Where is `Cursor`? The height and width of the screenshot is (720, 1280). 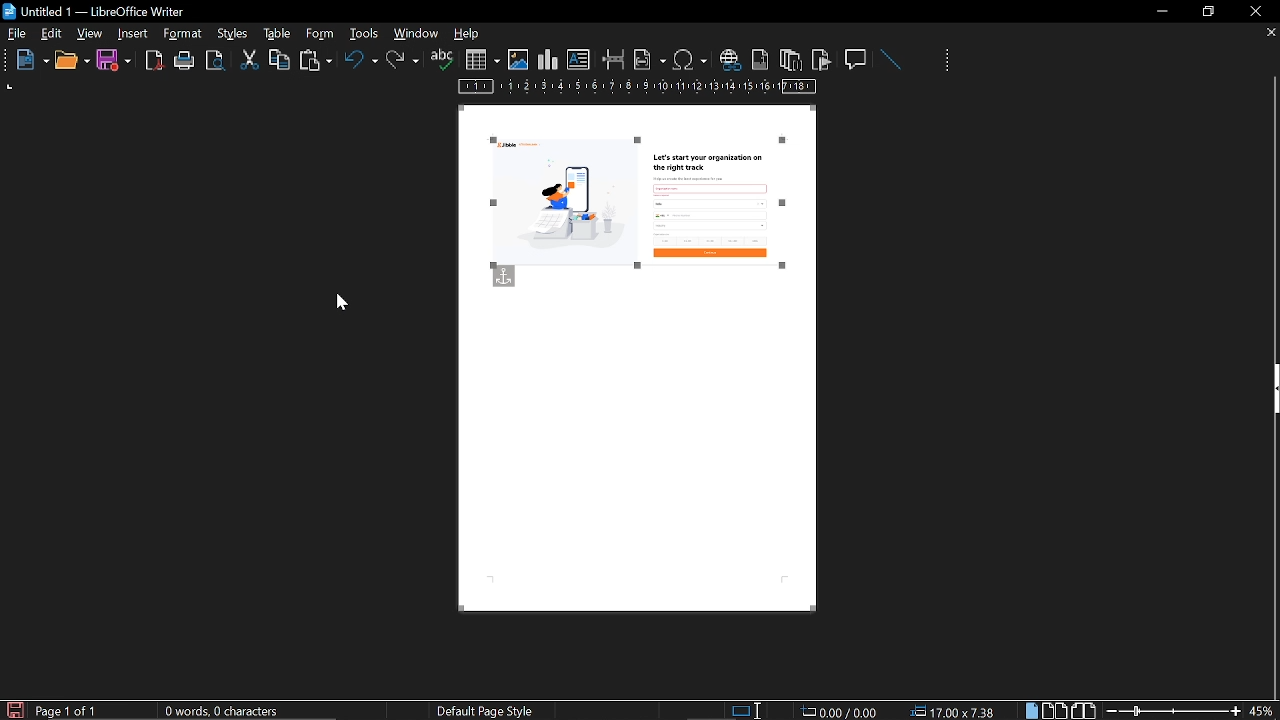
Cursor is located at coordinates (342, 303).